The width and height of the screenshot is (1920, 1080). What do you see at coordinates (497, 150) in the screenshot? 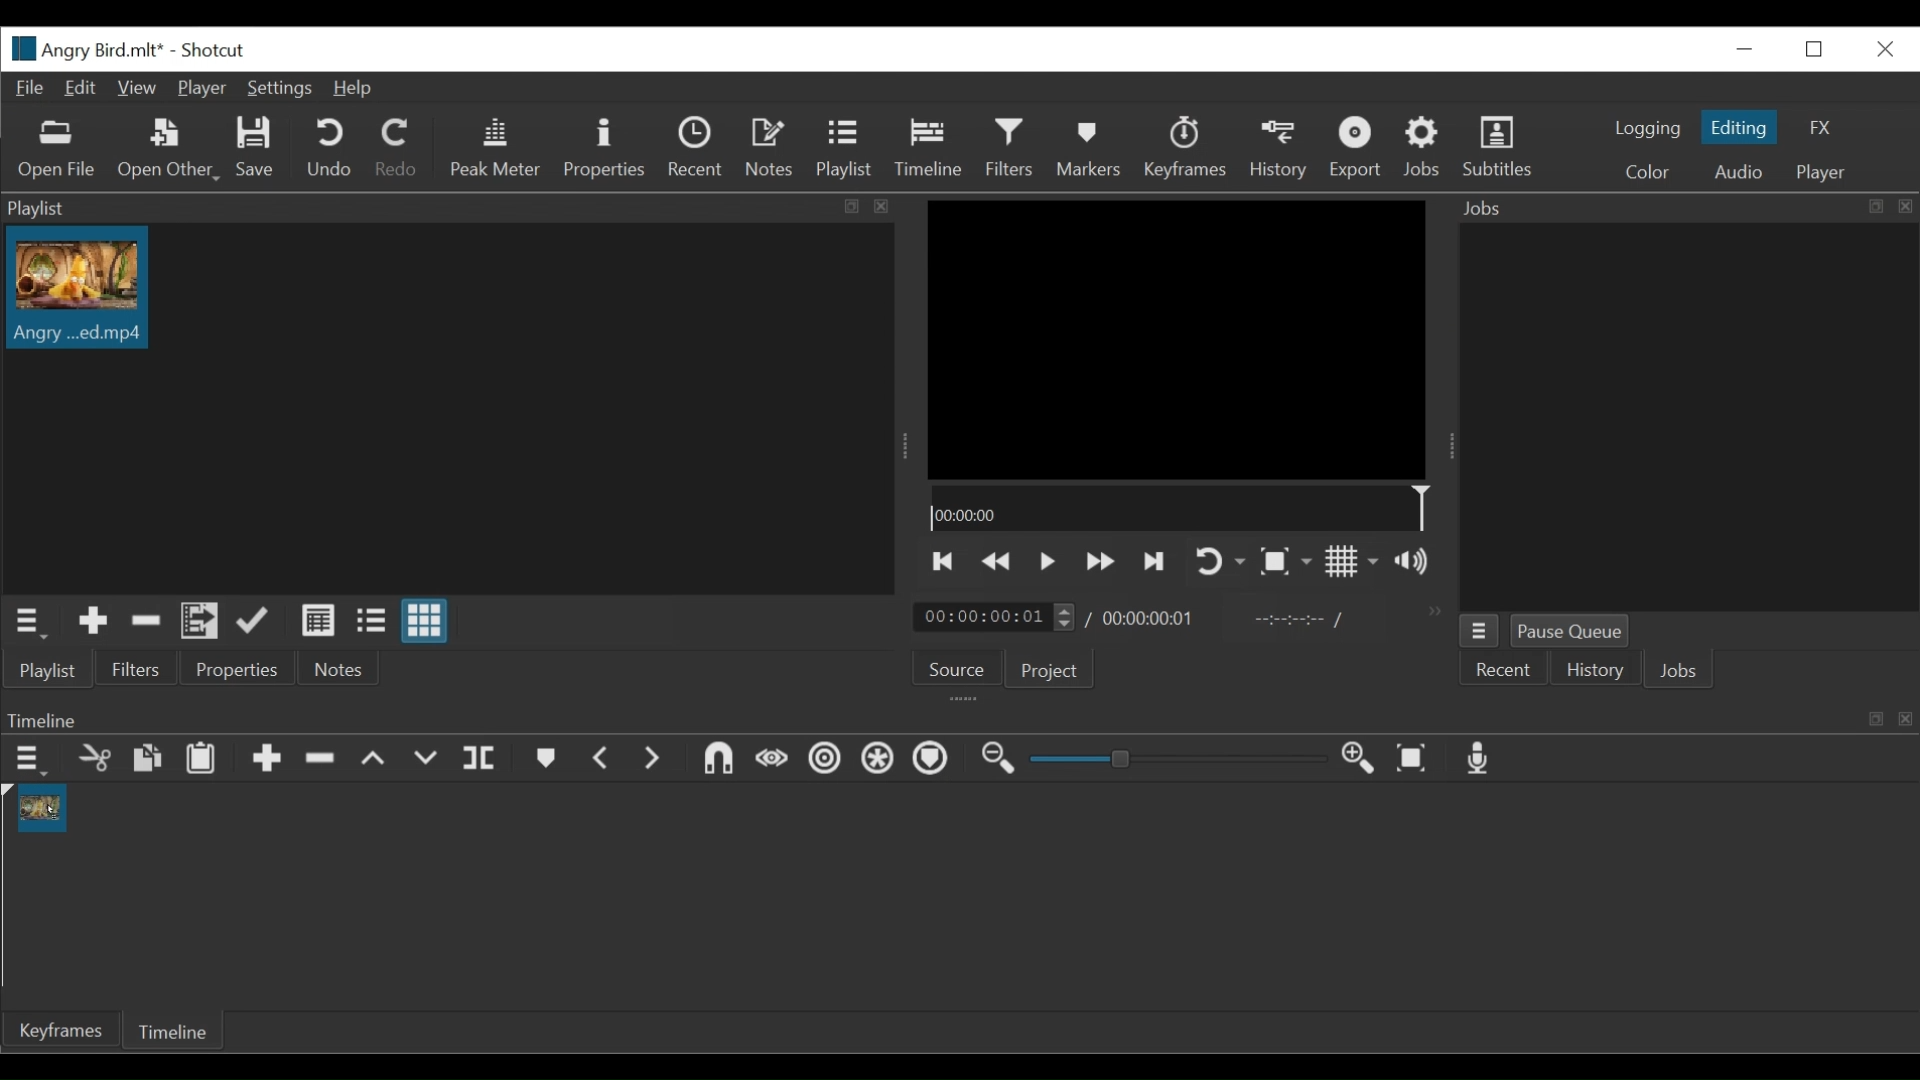
I see `Peak master` at bounding box center [497, 150].